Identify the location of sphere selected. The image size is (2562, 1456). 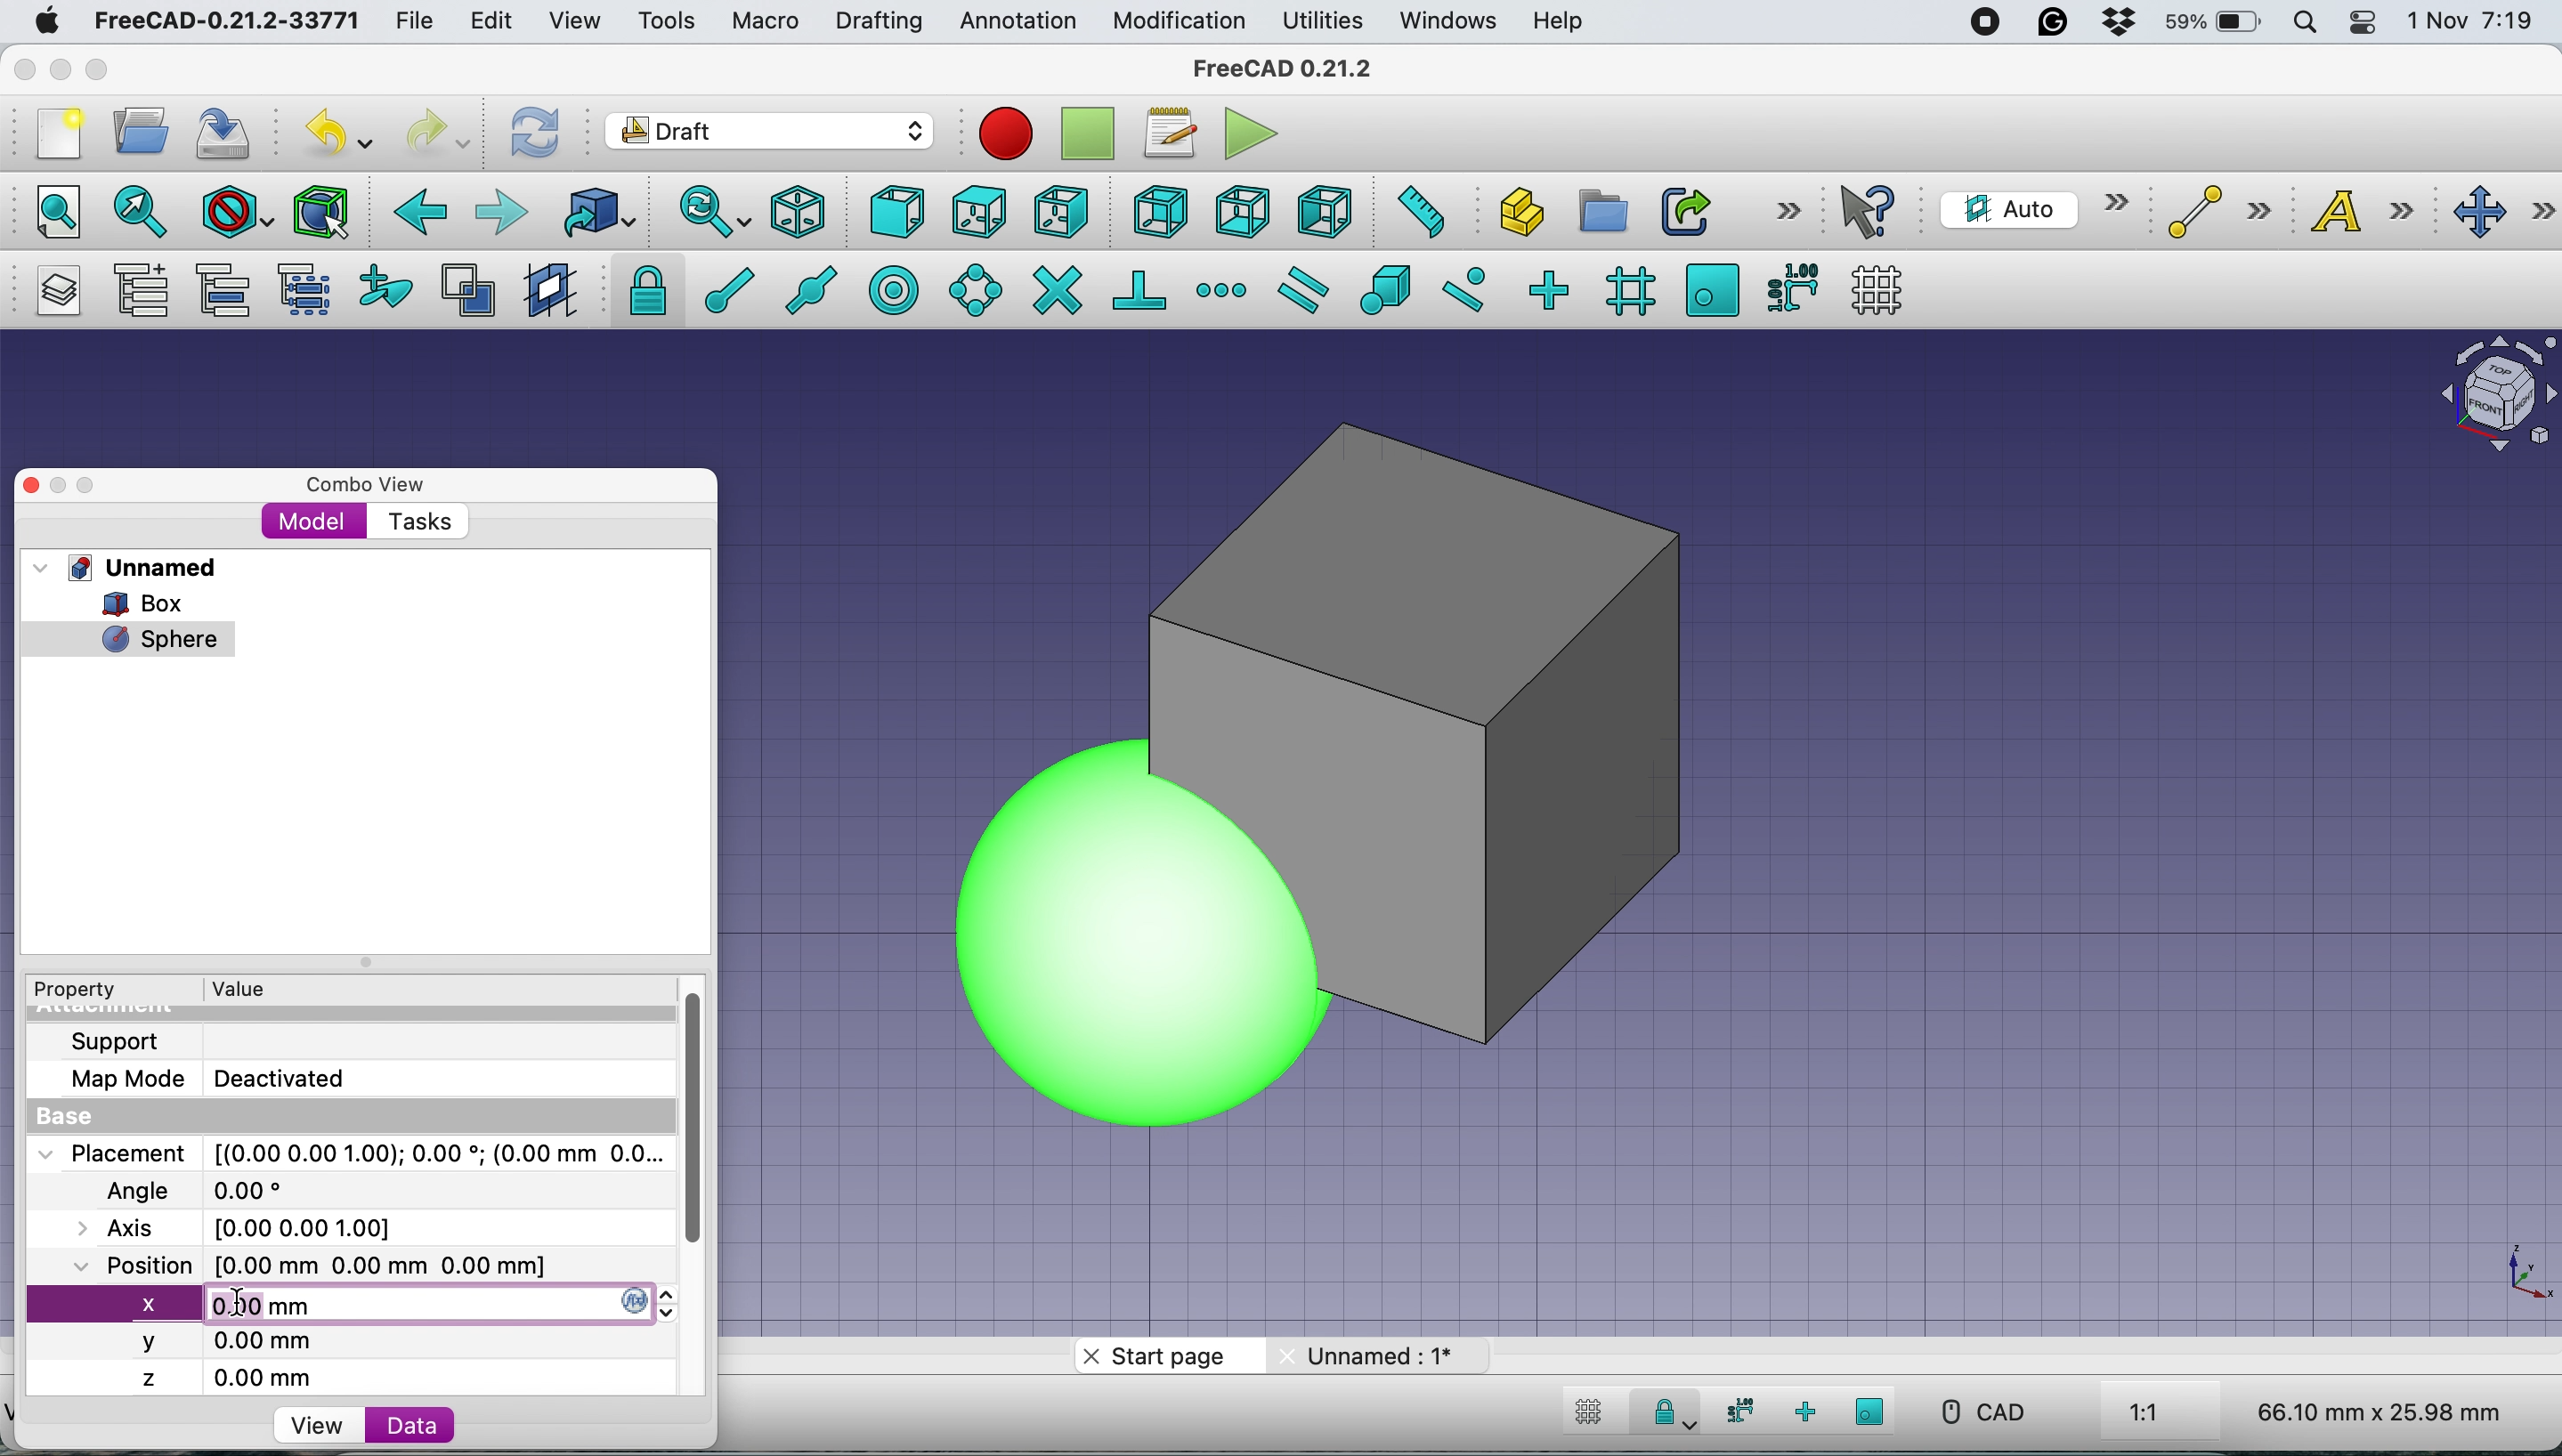
(129, 634).